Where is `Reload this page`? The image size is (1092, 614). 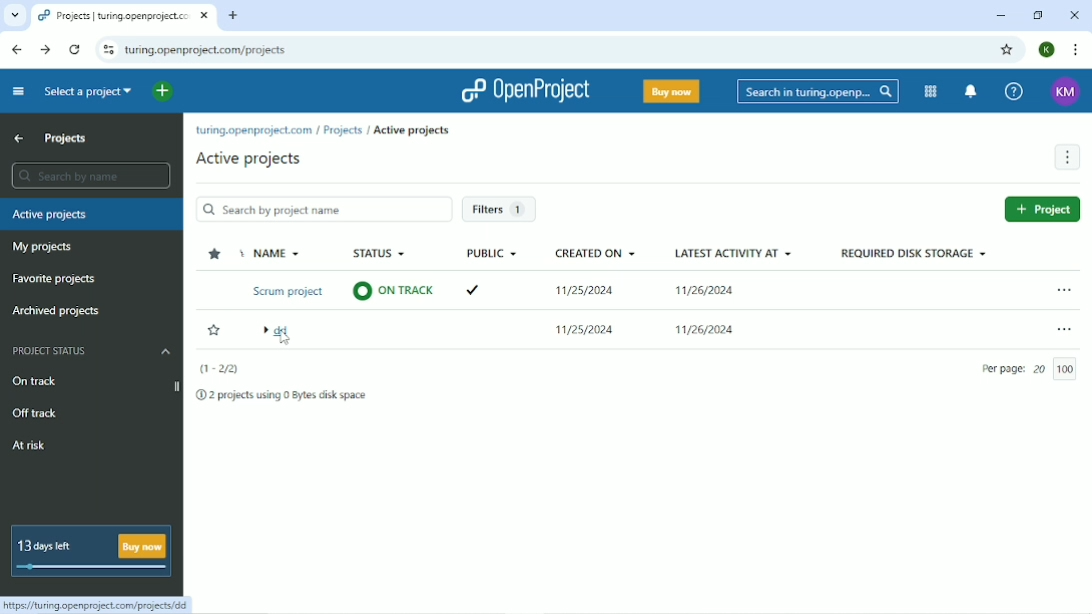 Reload this page is located at coordinates (75, 50).